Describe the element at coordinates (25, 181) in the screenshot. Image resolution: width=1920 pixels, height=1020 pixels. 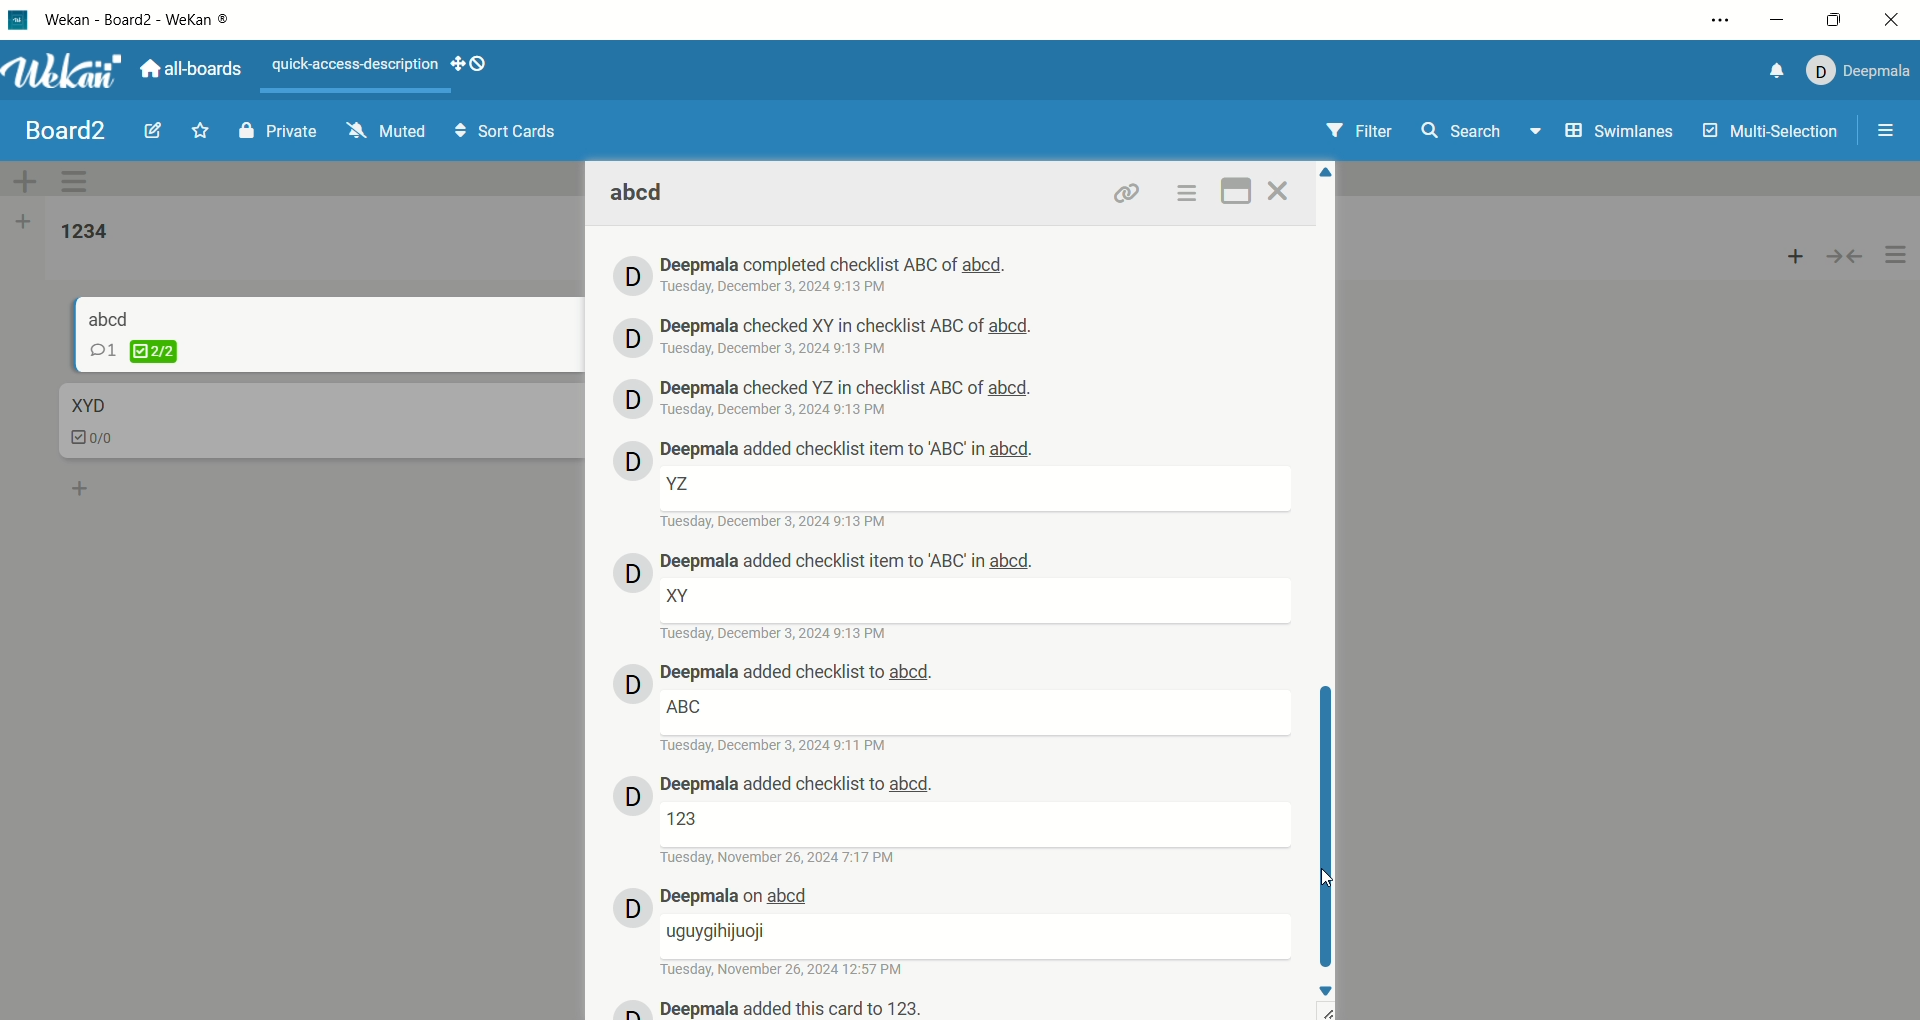
I see `add swimlane` at that location.